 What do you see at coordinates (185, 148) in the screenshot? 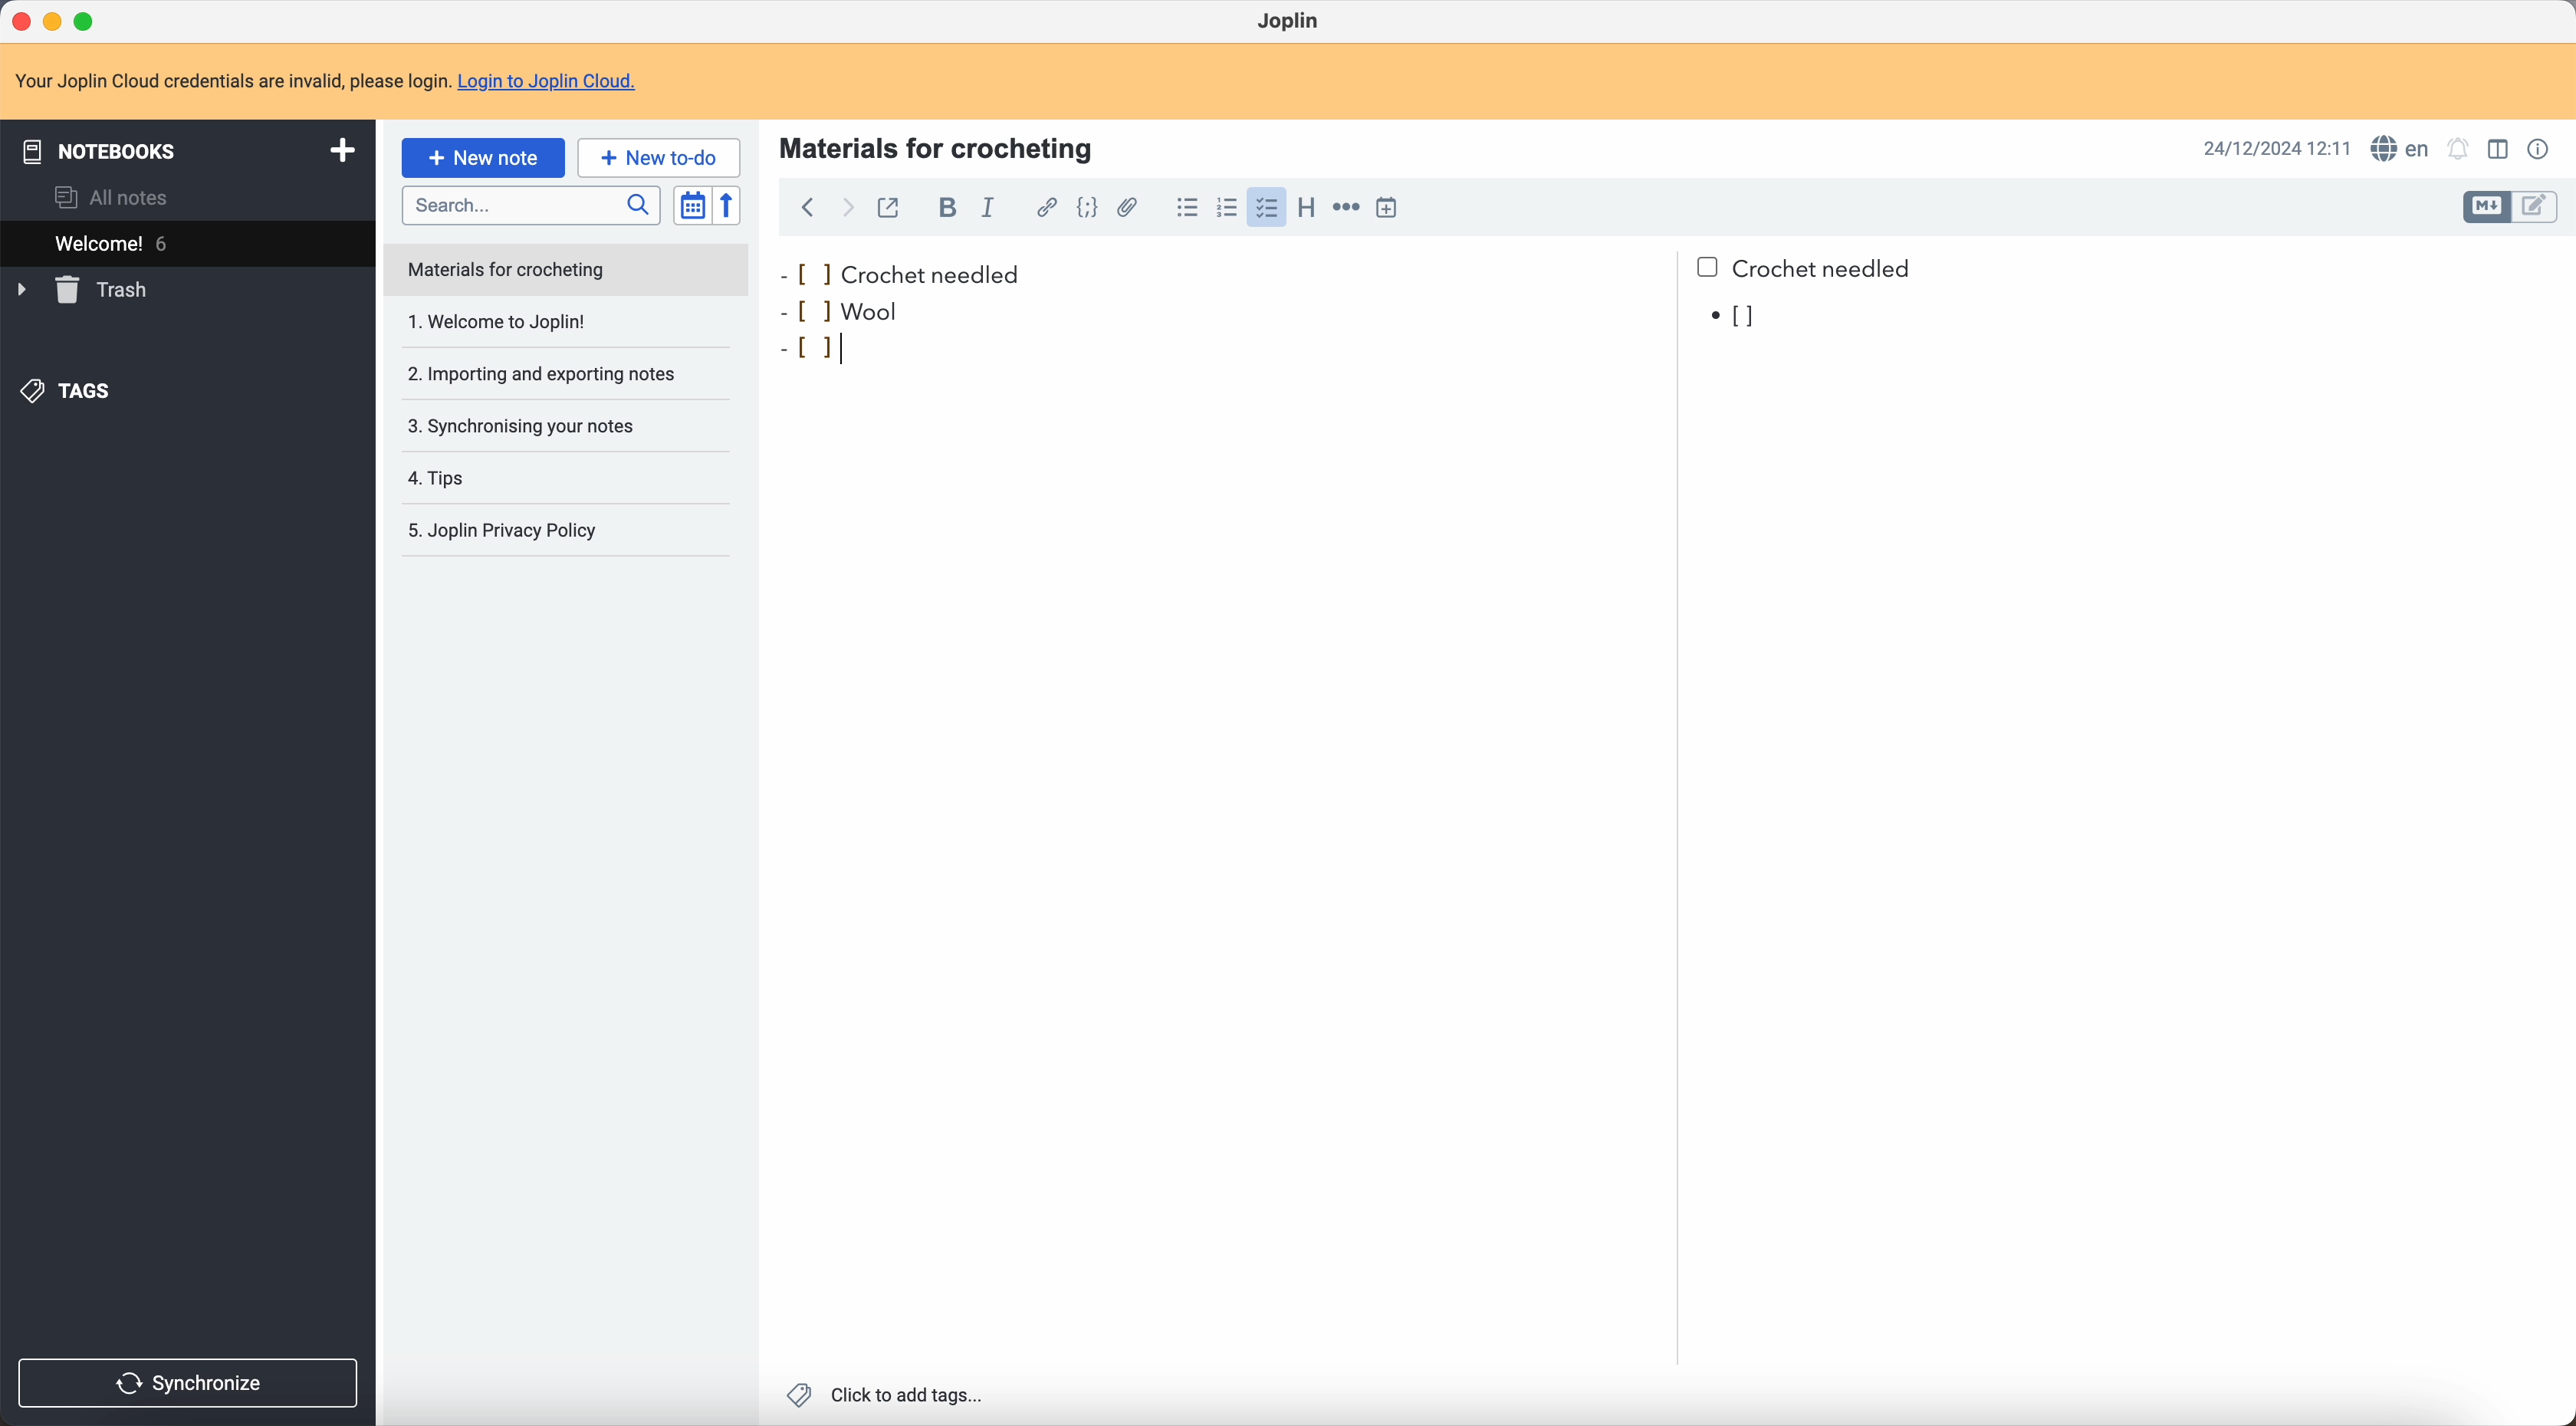
I see `notebooks` at bounding box center [185, 148].